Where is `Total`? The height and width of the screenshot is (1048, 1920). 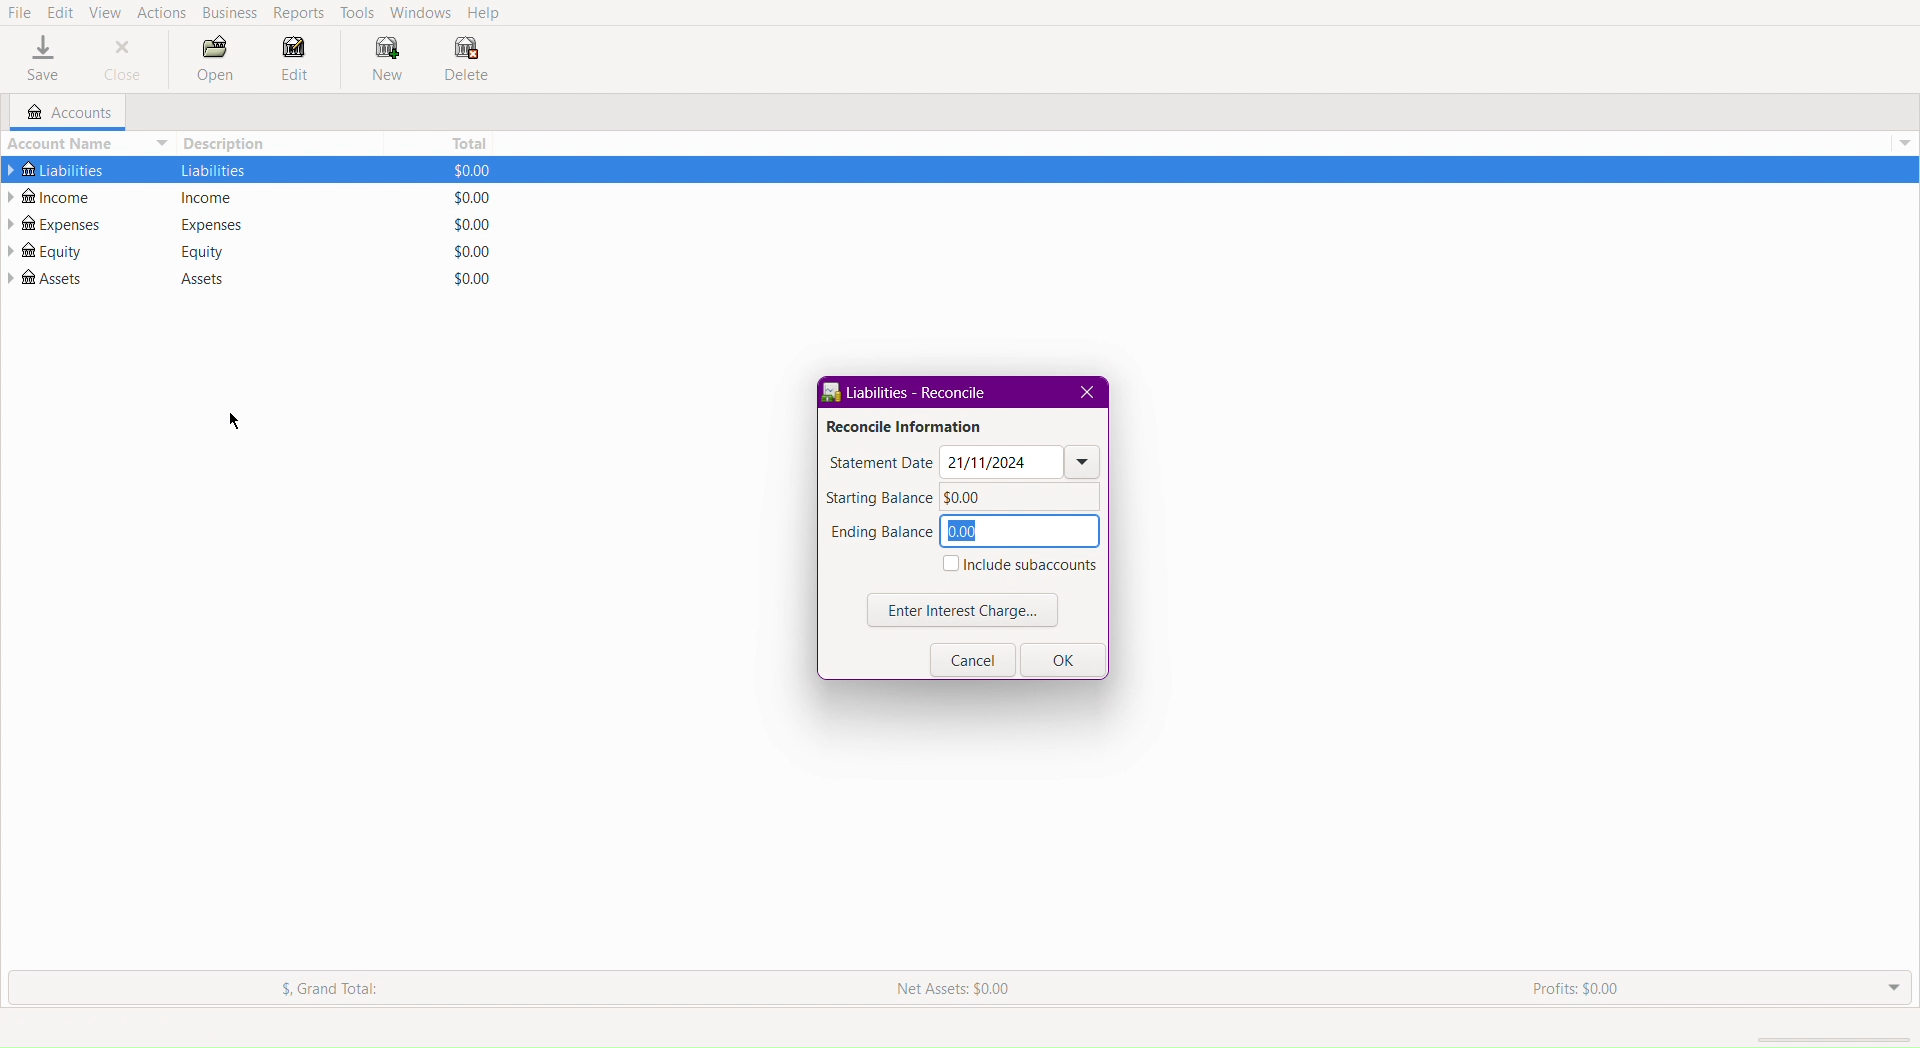
Total is located at coordinates (479, 280).